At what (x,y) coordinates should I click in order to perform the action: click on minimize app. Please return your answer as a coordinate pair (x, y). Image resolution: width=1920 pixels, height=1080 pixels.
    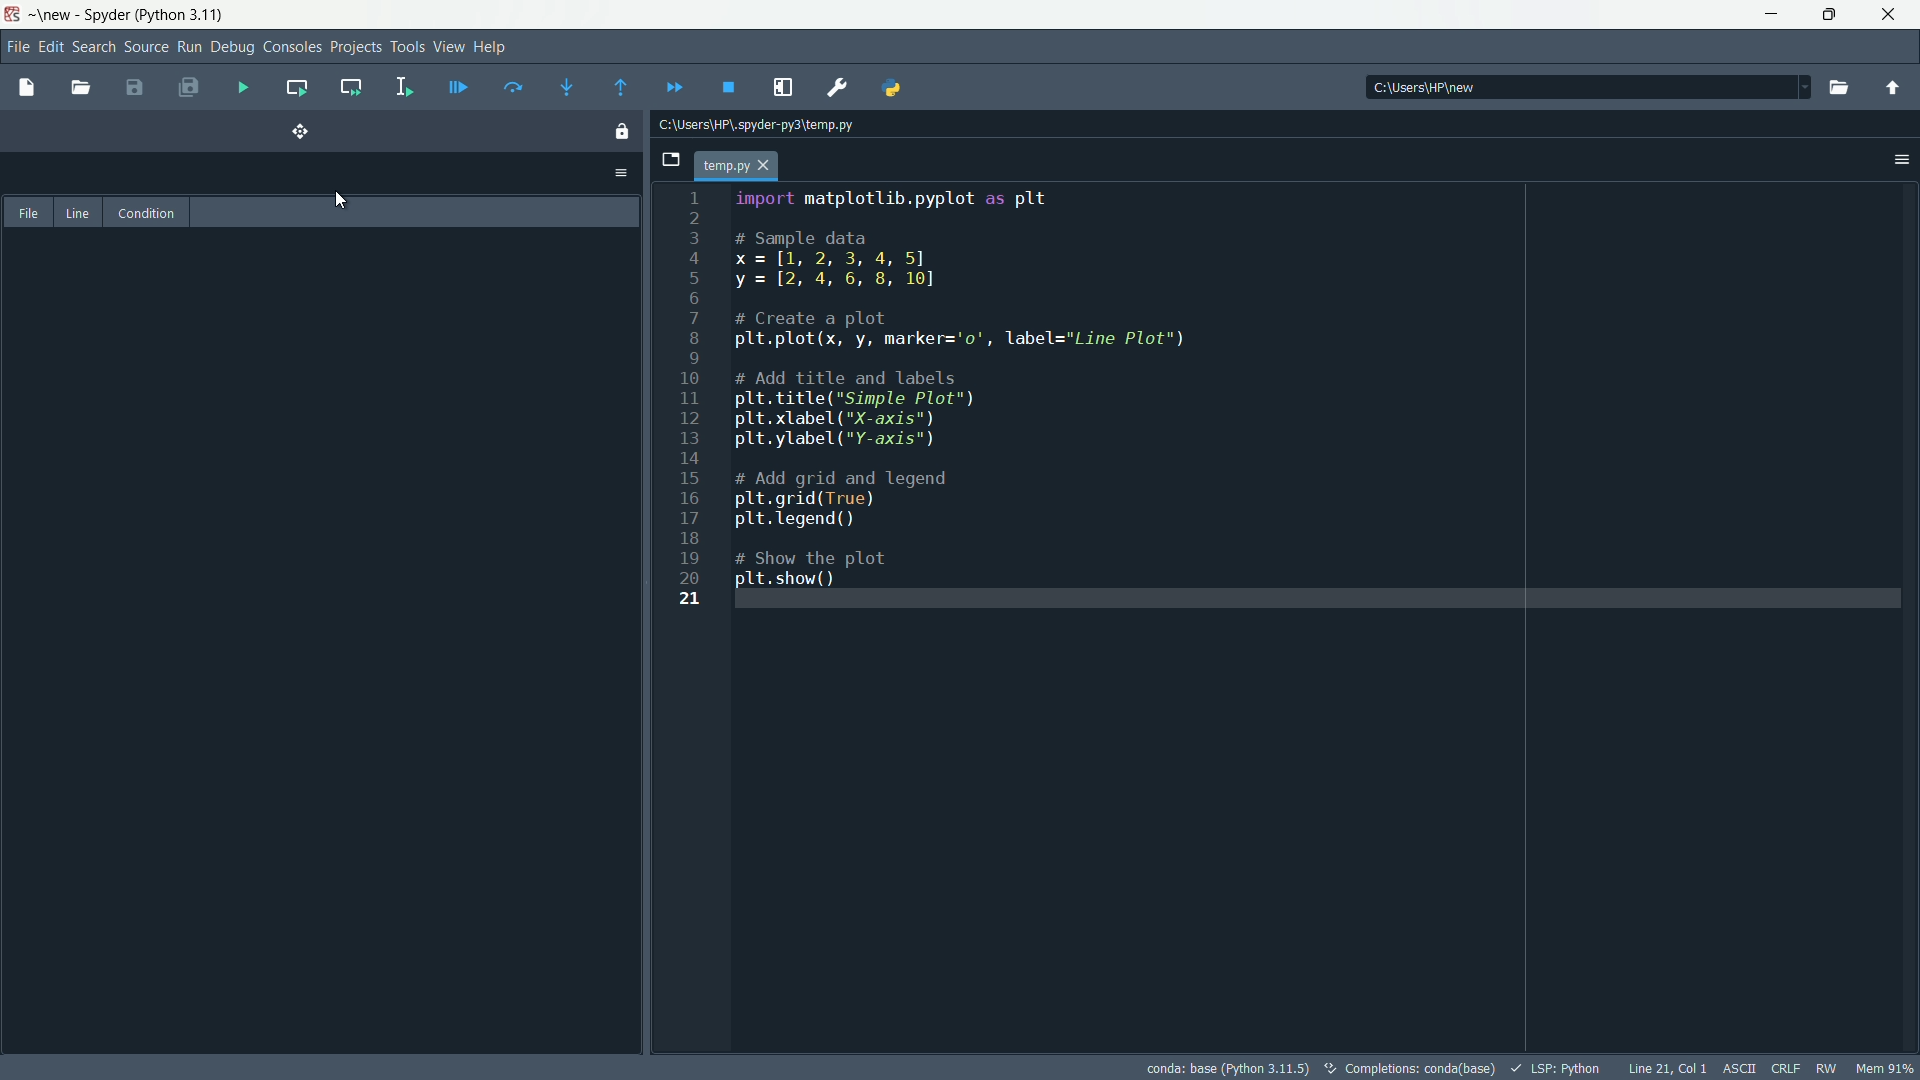
    Looking at the image, I should click on (1769, 14).